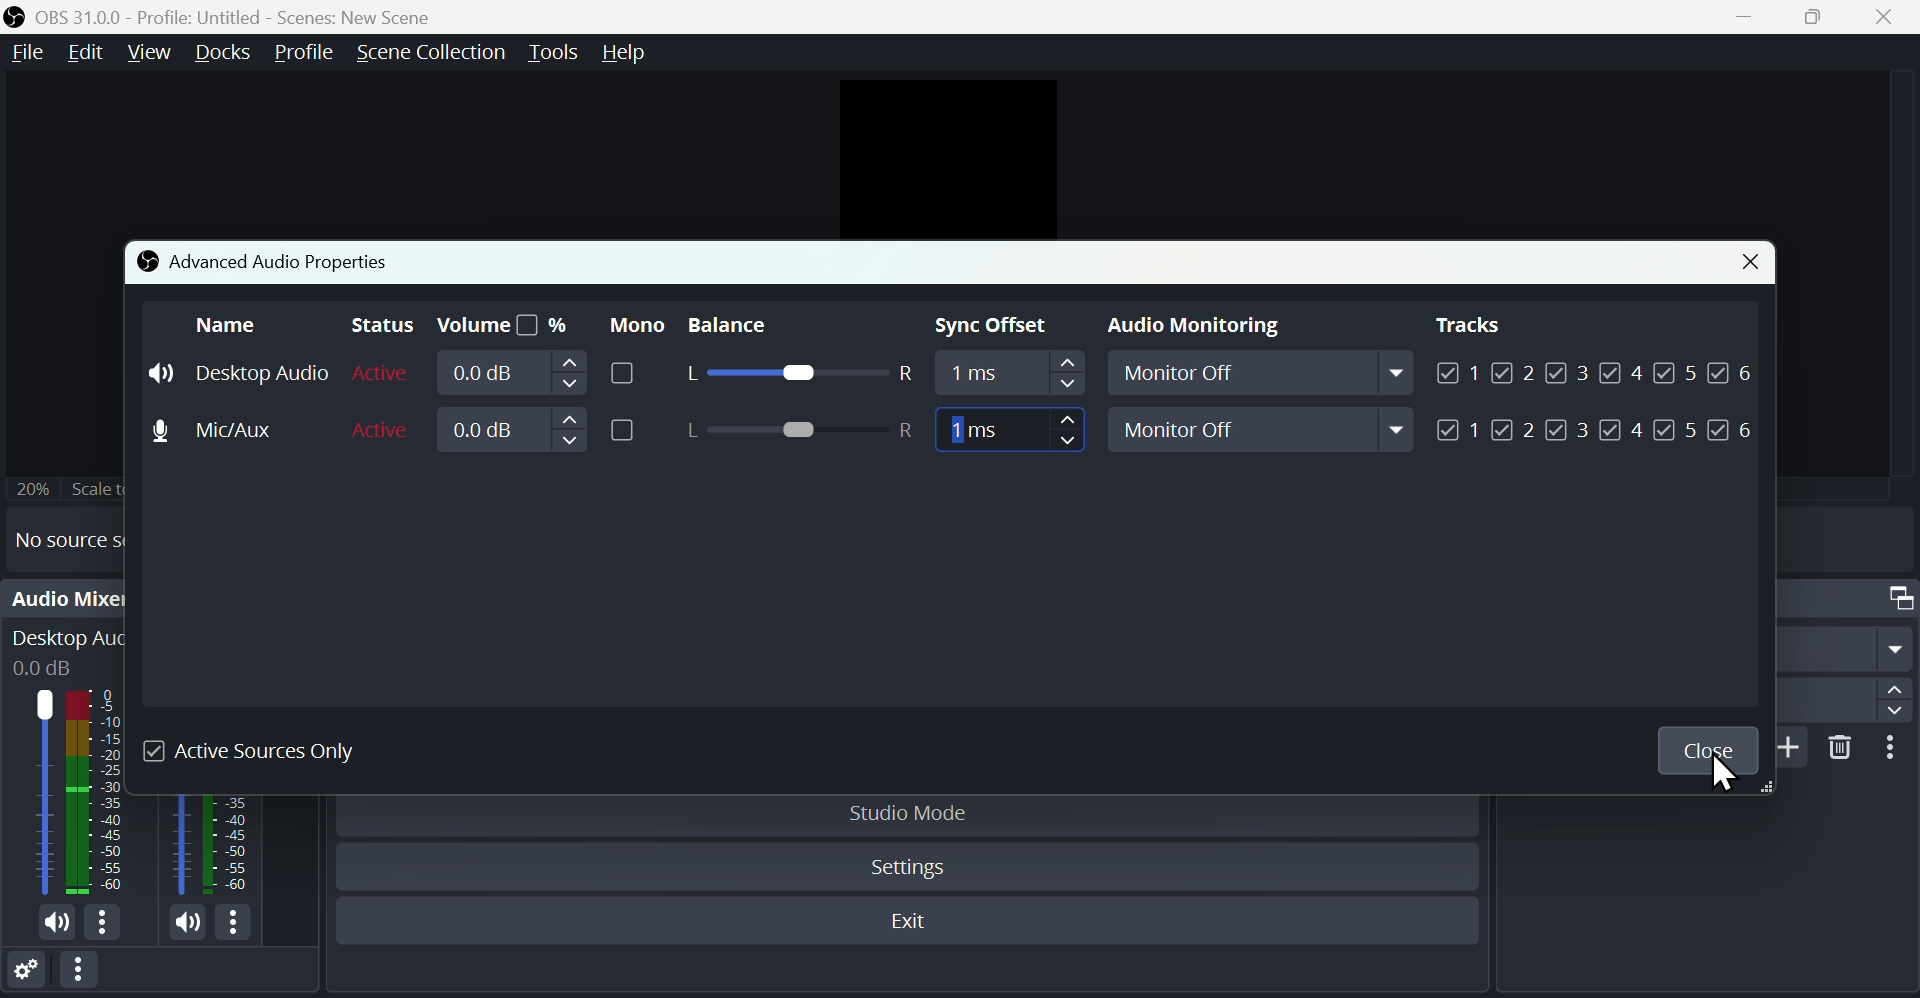 The height and width of the screenshot is (998, 1920). What do you see at coordinates (104, 923) in the screenshot?
I see `More options` at bounding box center [104, 923].